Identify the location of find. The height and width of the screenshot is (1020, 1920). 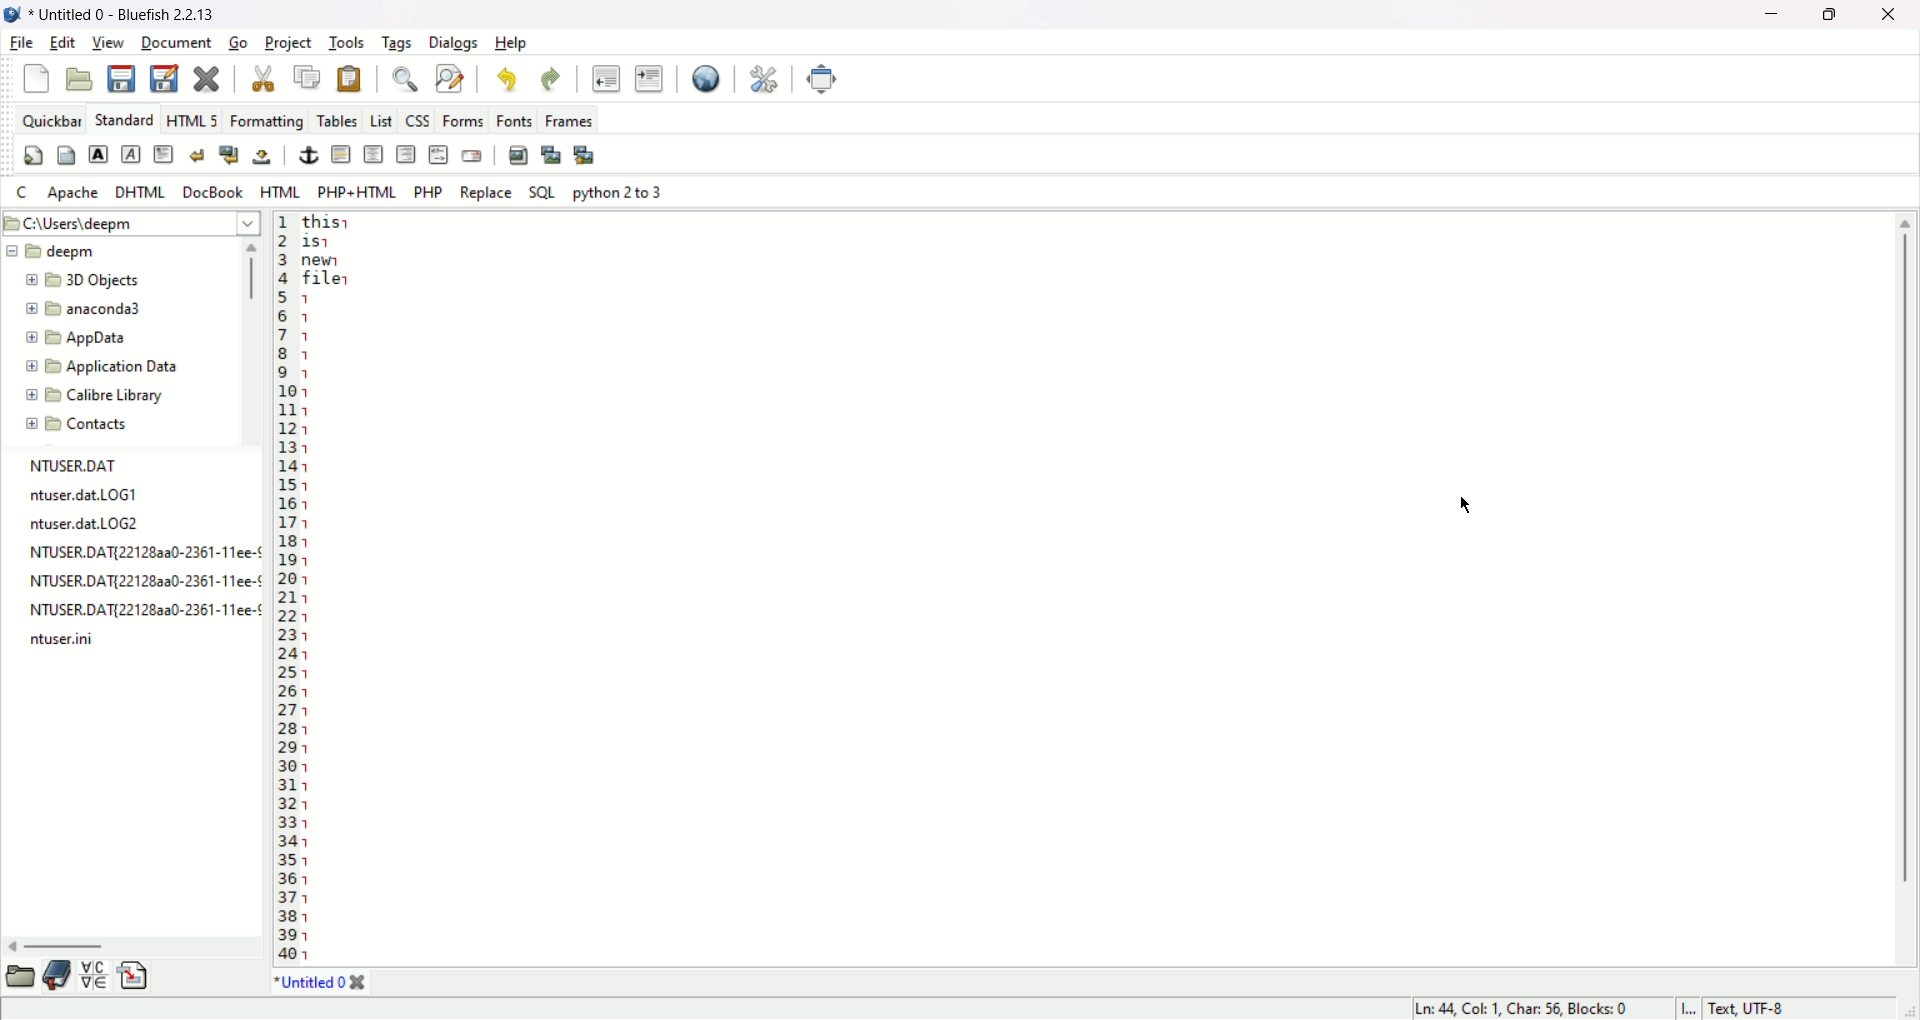
(401, 81).